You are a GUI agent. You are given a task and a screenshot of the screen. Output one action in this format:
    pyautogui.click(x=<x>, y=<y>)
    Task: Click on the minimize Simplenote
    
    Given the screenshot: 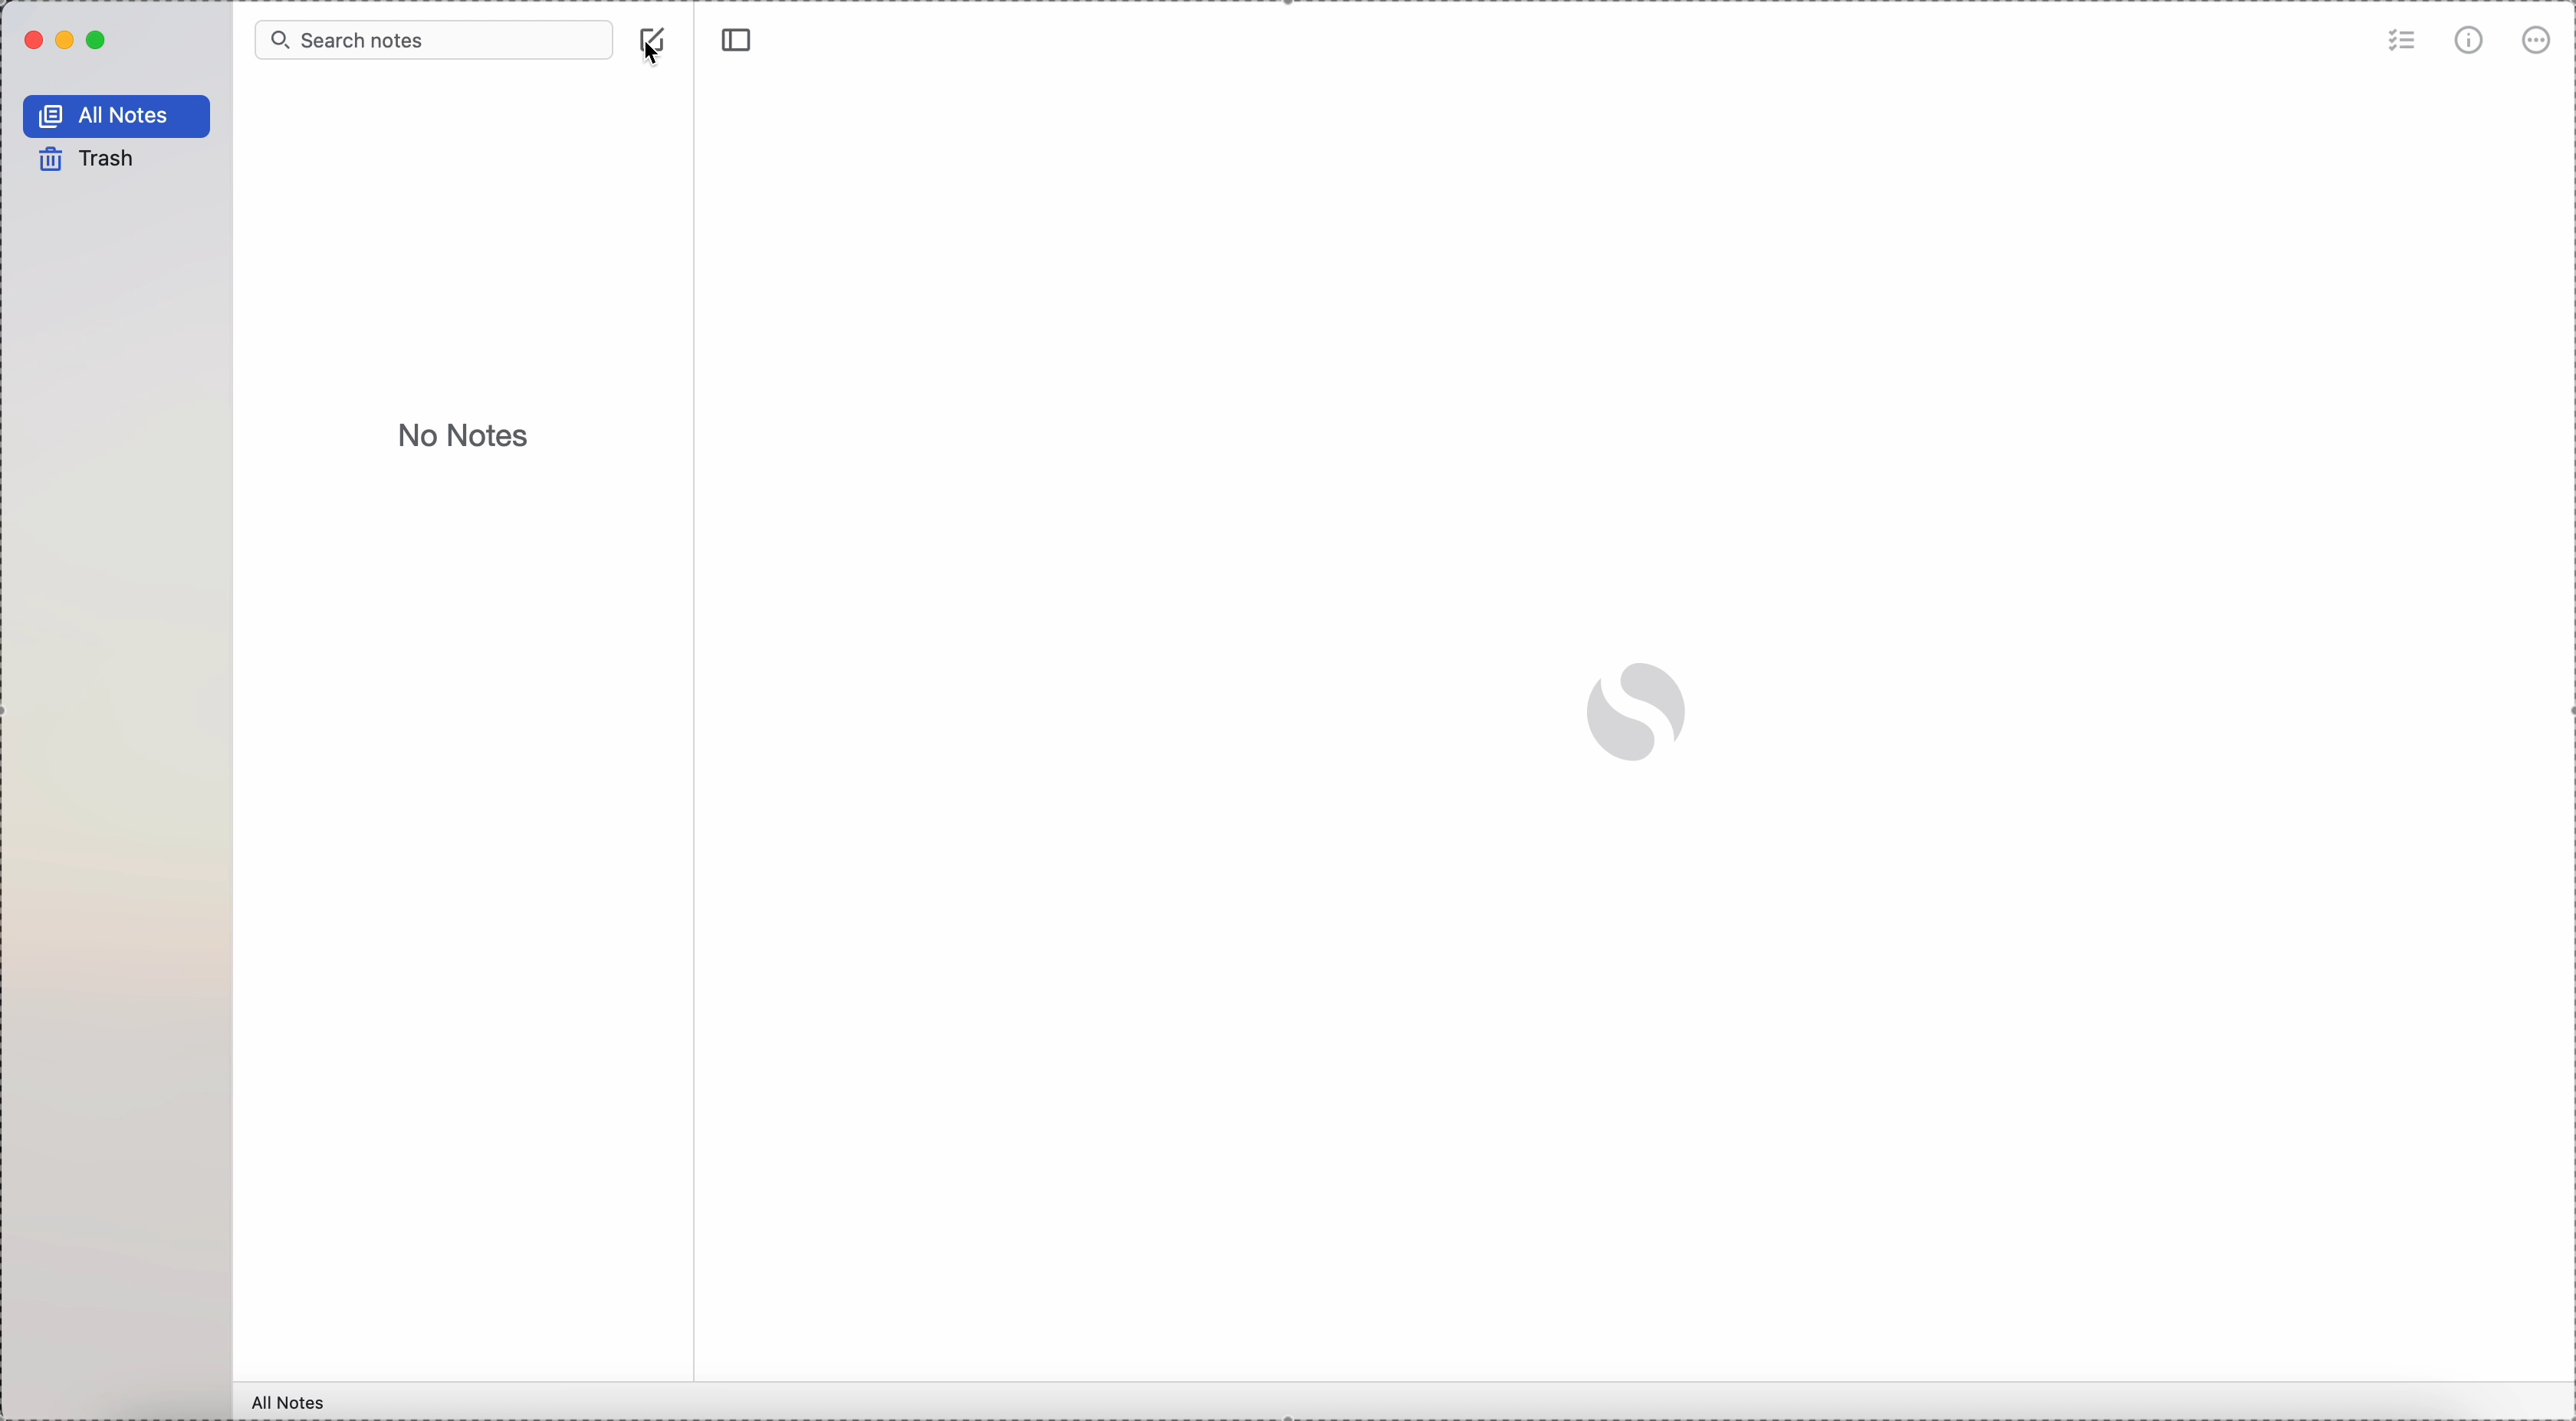 What is the action you would take?
    pyautogui.click(x=69, y=40)
    